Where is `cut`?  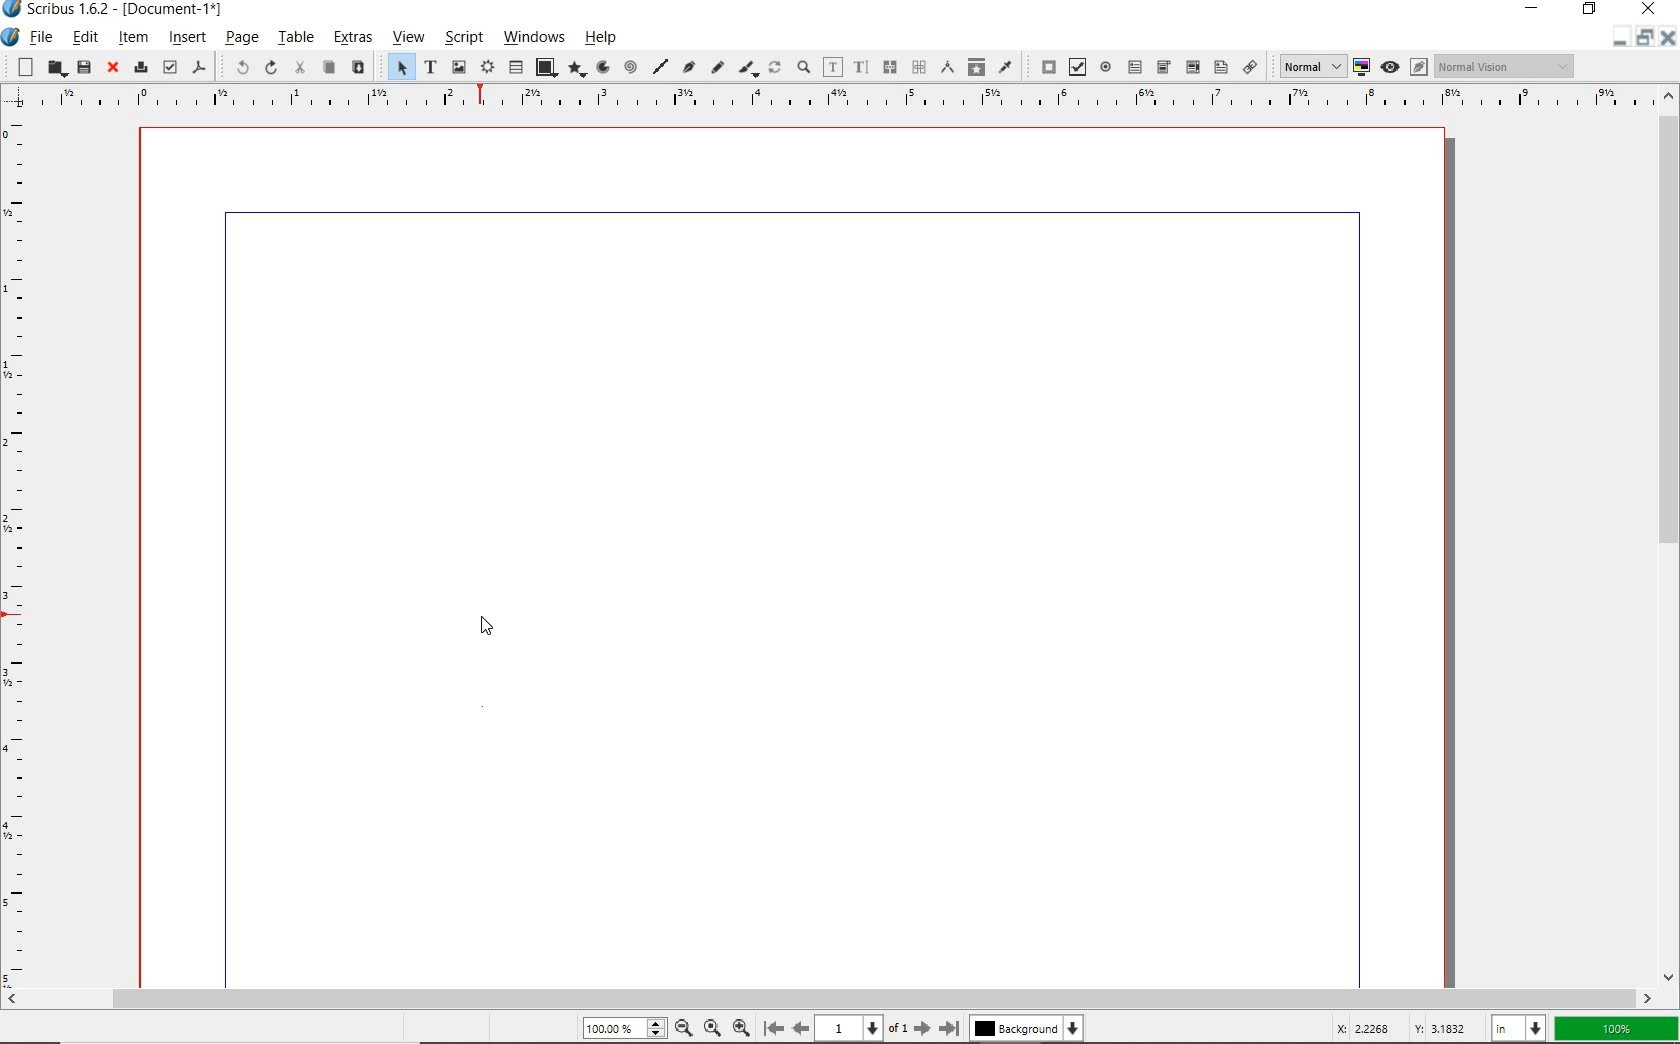
cut is located at coordinates (299, 68).